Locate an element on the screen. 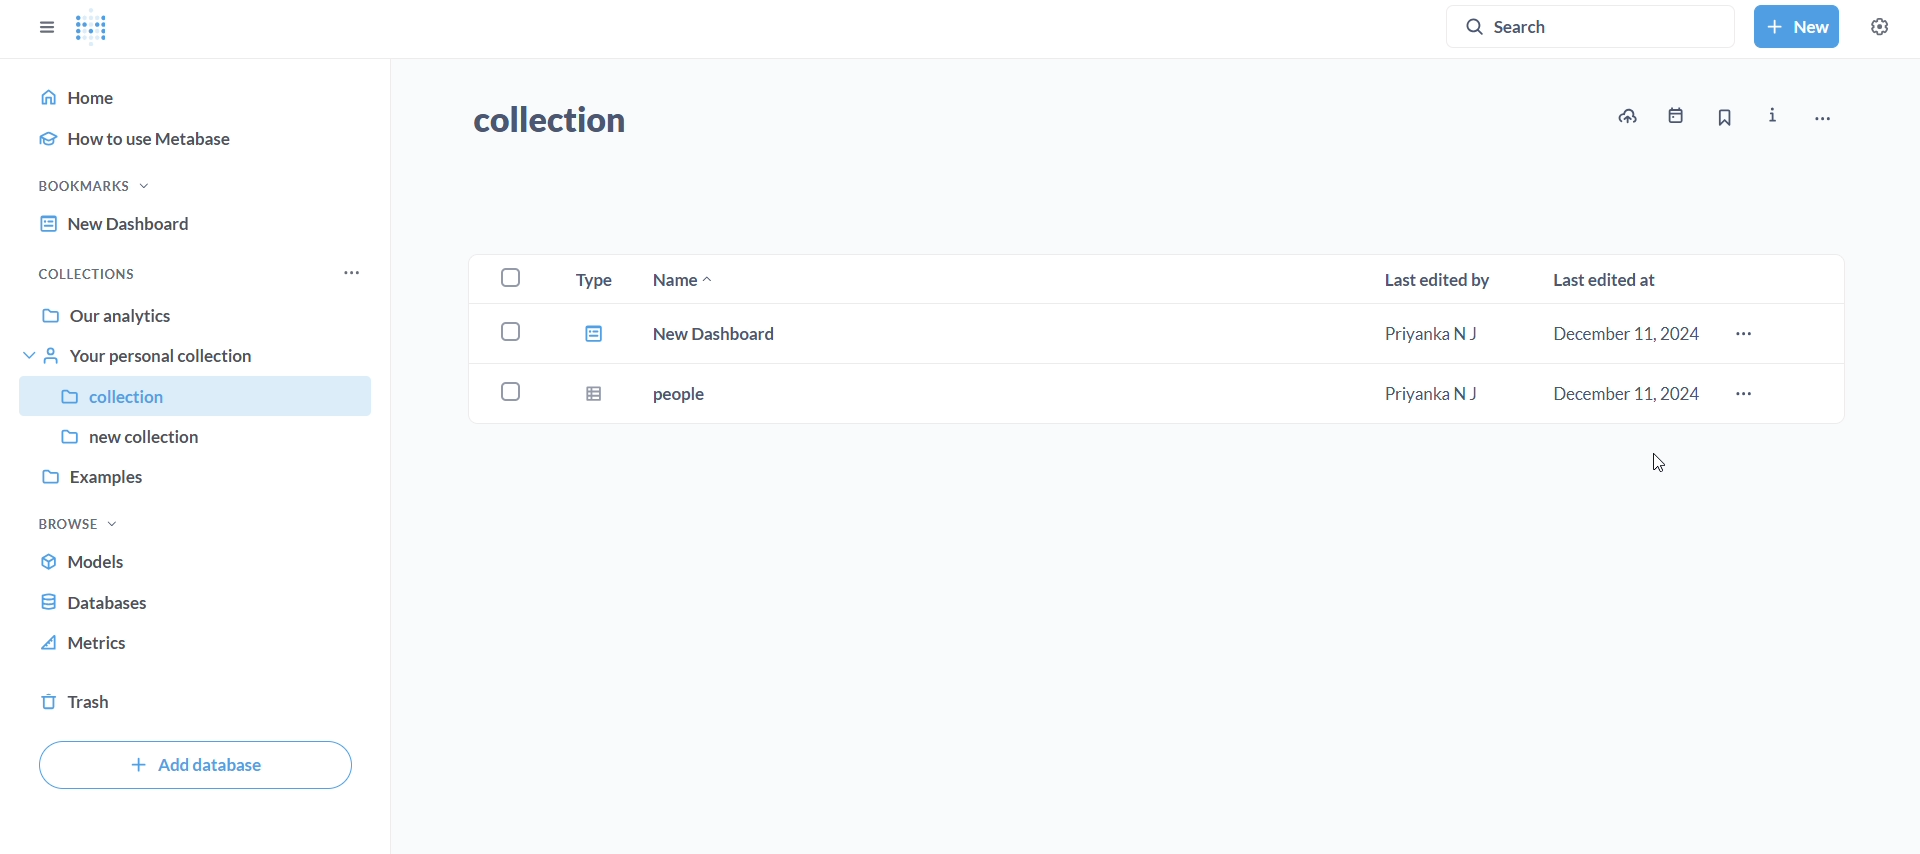 The image size is (1920, 854). last edited by is located at coordinates (1437, 277).